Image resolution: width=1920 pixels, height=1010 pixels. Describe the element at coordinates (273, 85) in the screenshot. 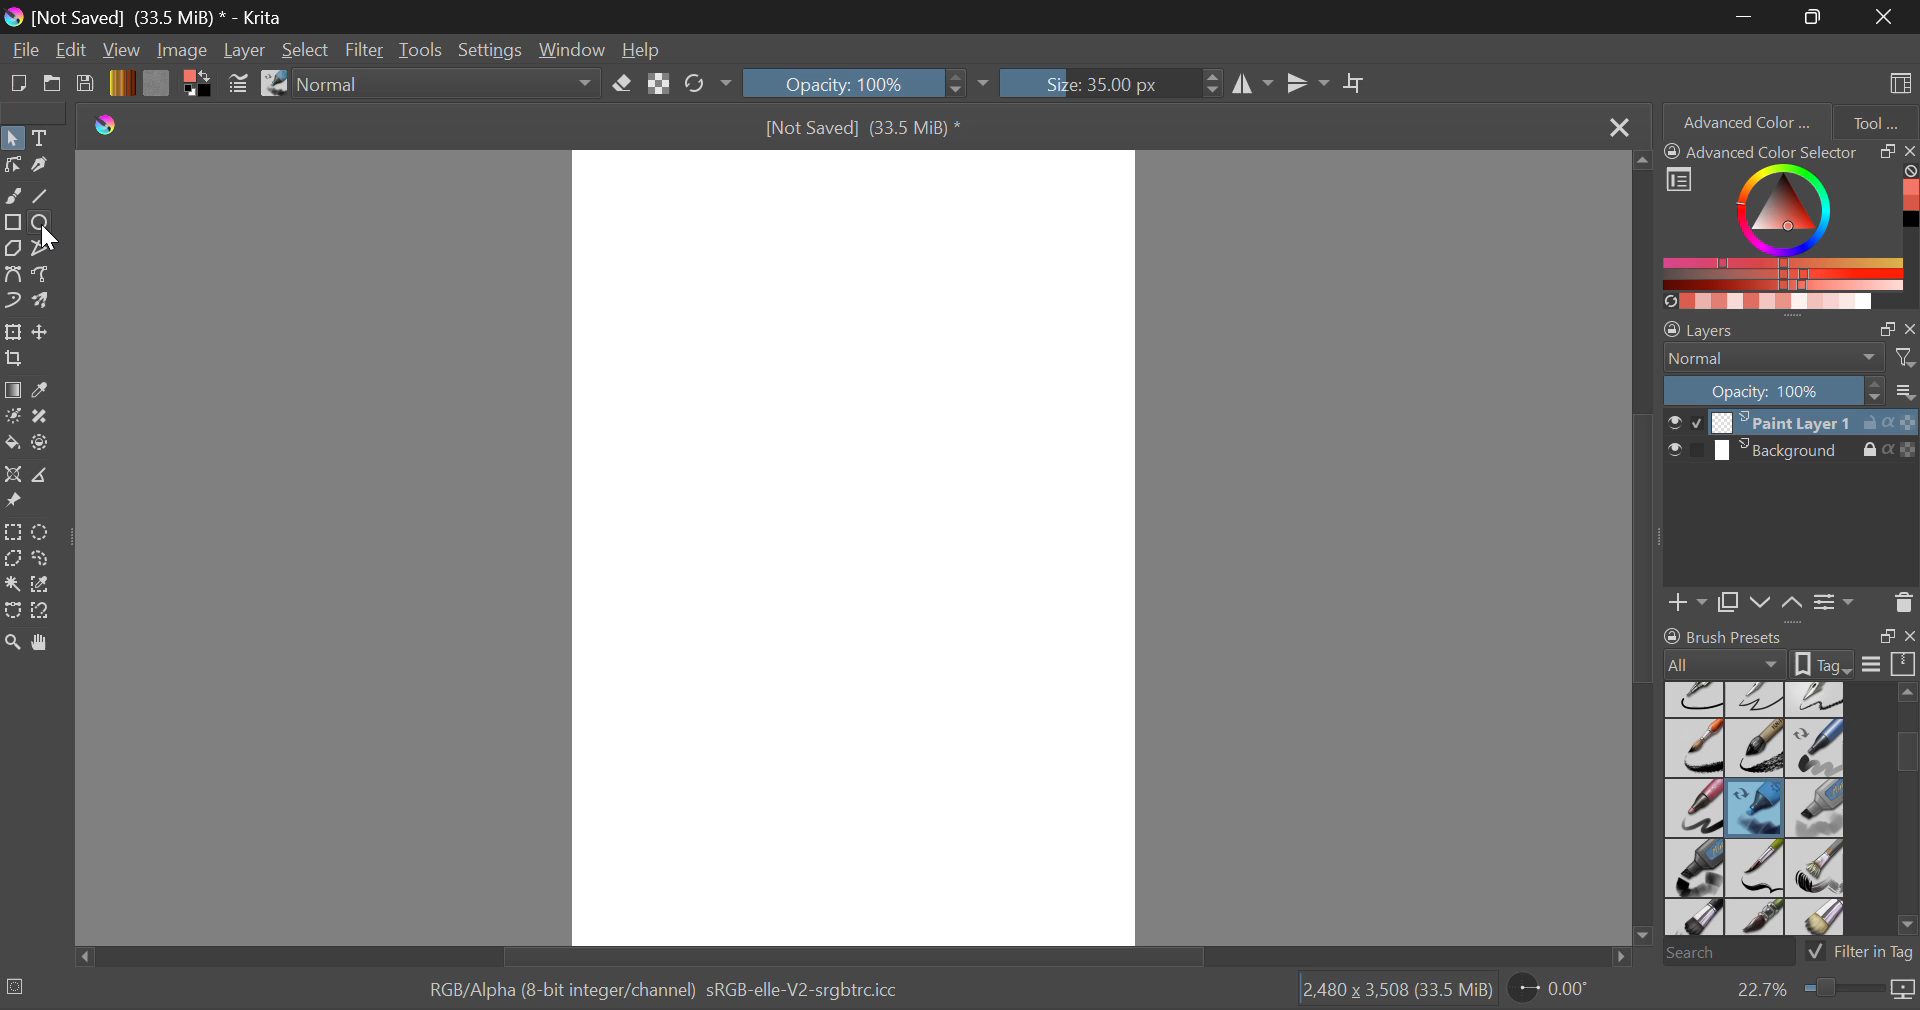

I see `Stroke Type` at that location.